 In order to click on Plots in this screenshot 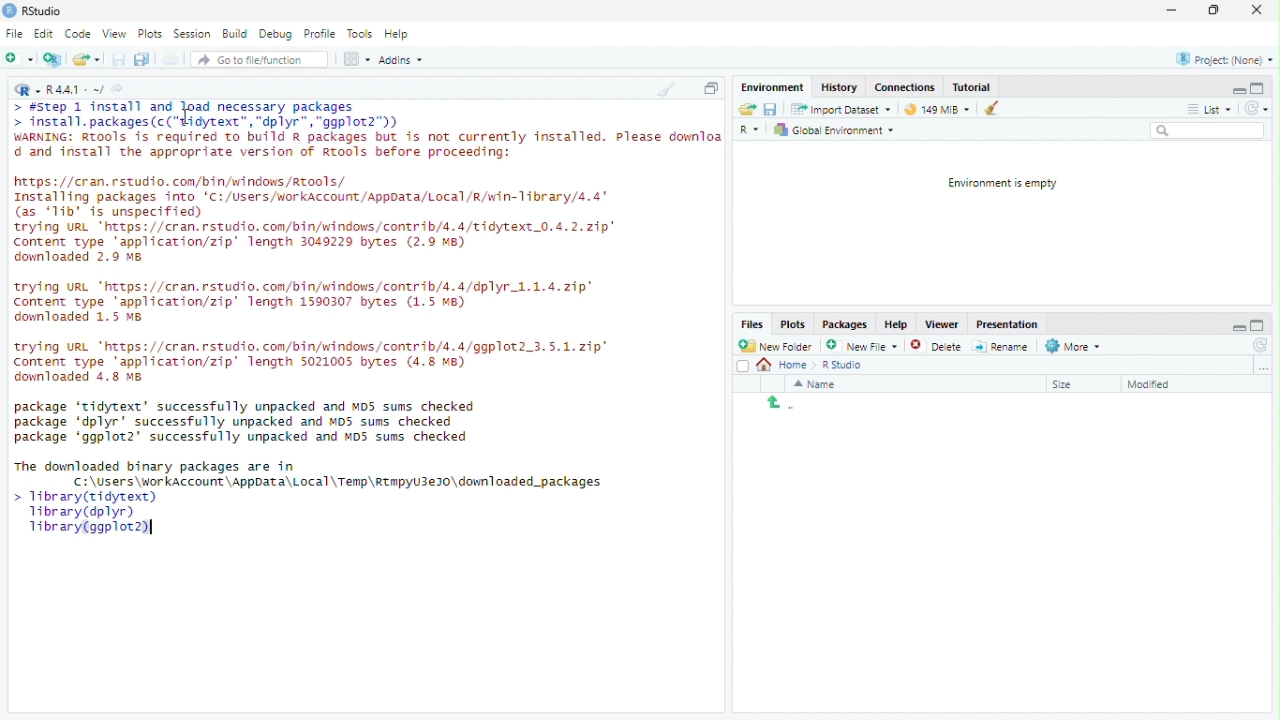, I will do `click(149, 34)`.